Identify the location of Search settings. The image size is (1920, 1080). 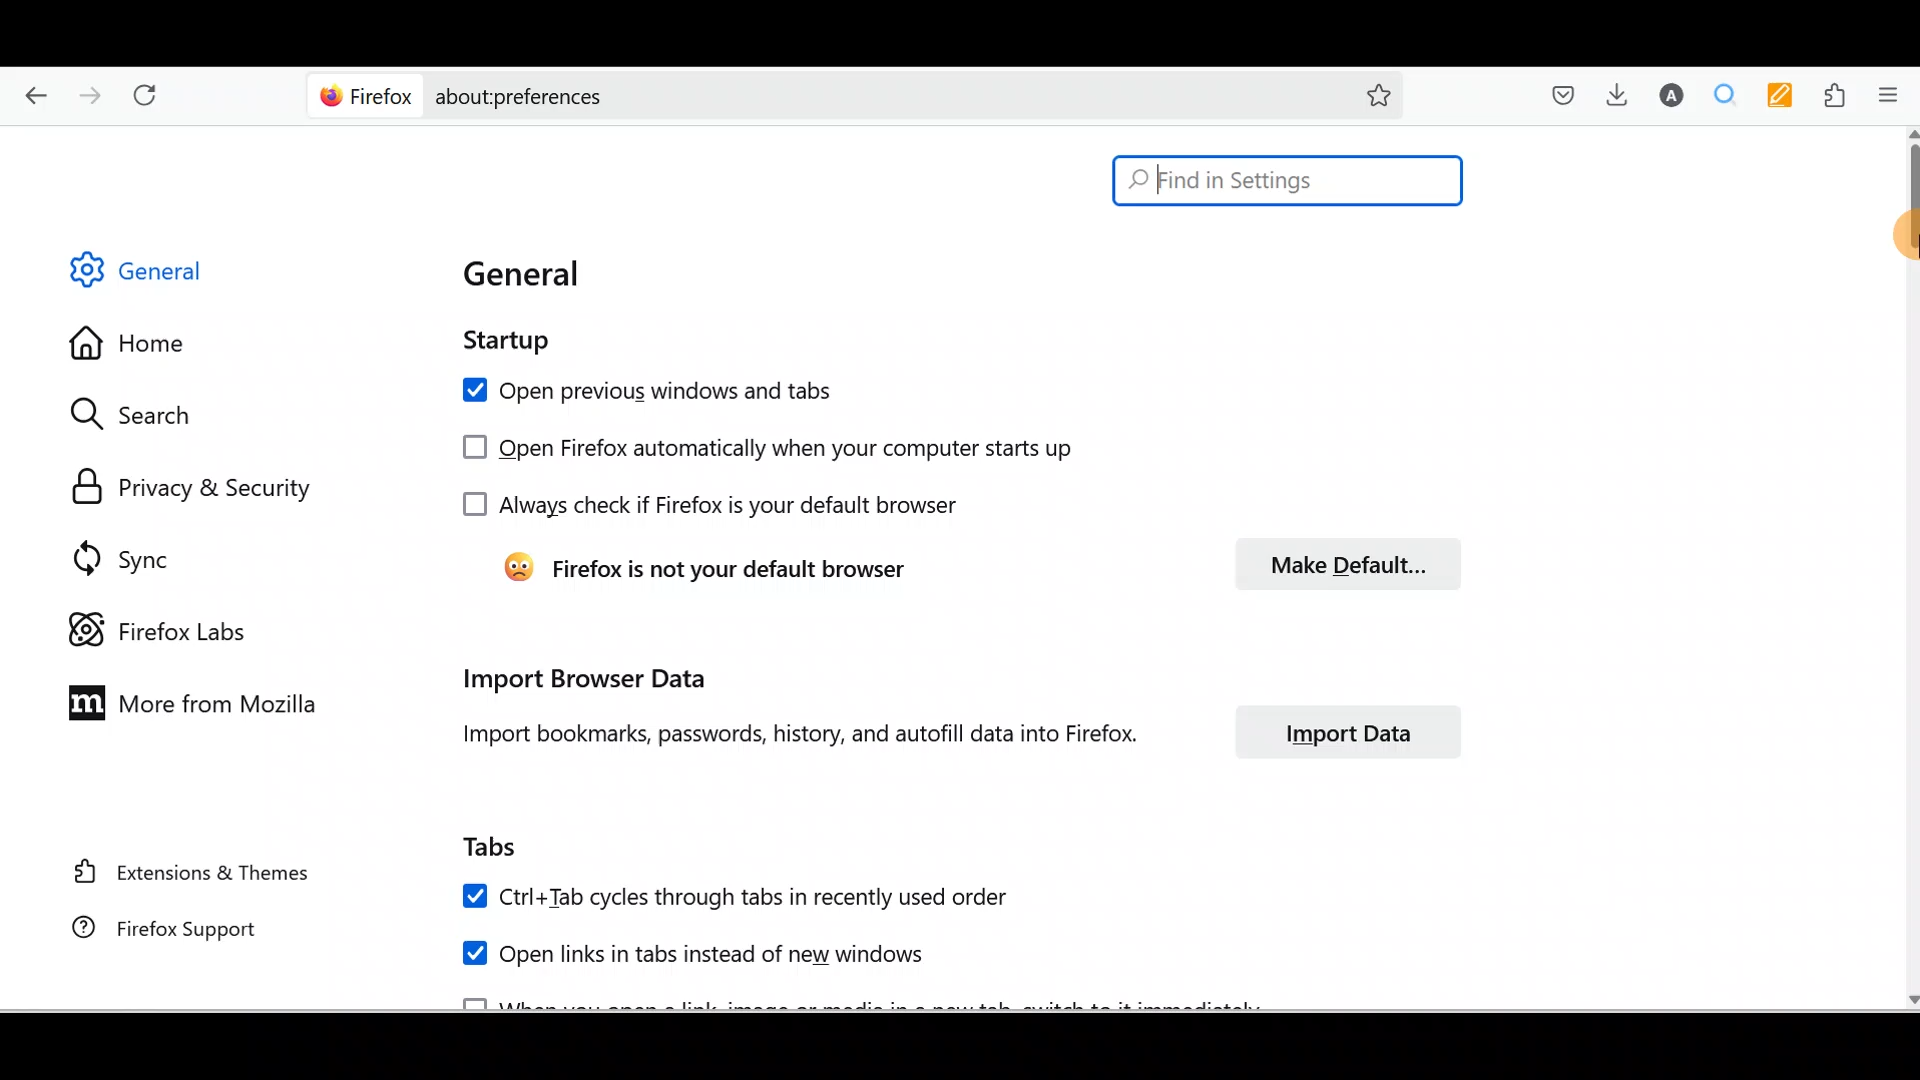
(149, 415).